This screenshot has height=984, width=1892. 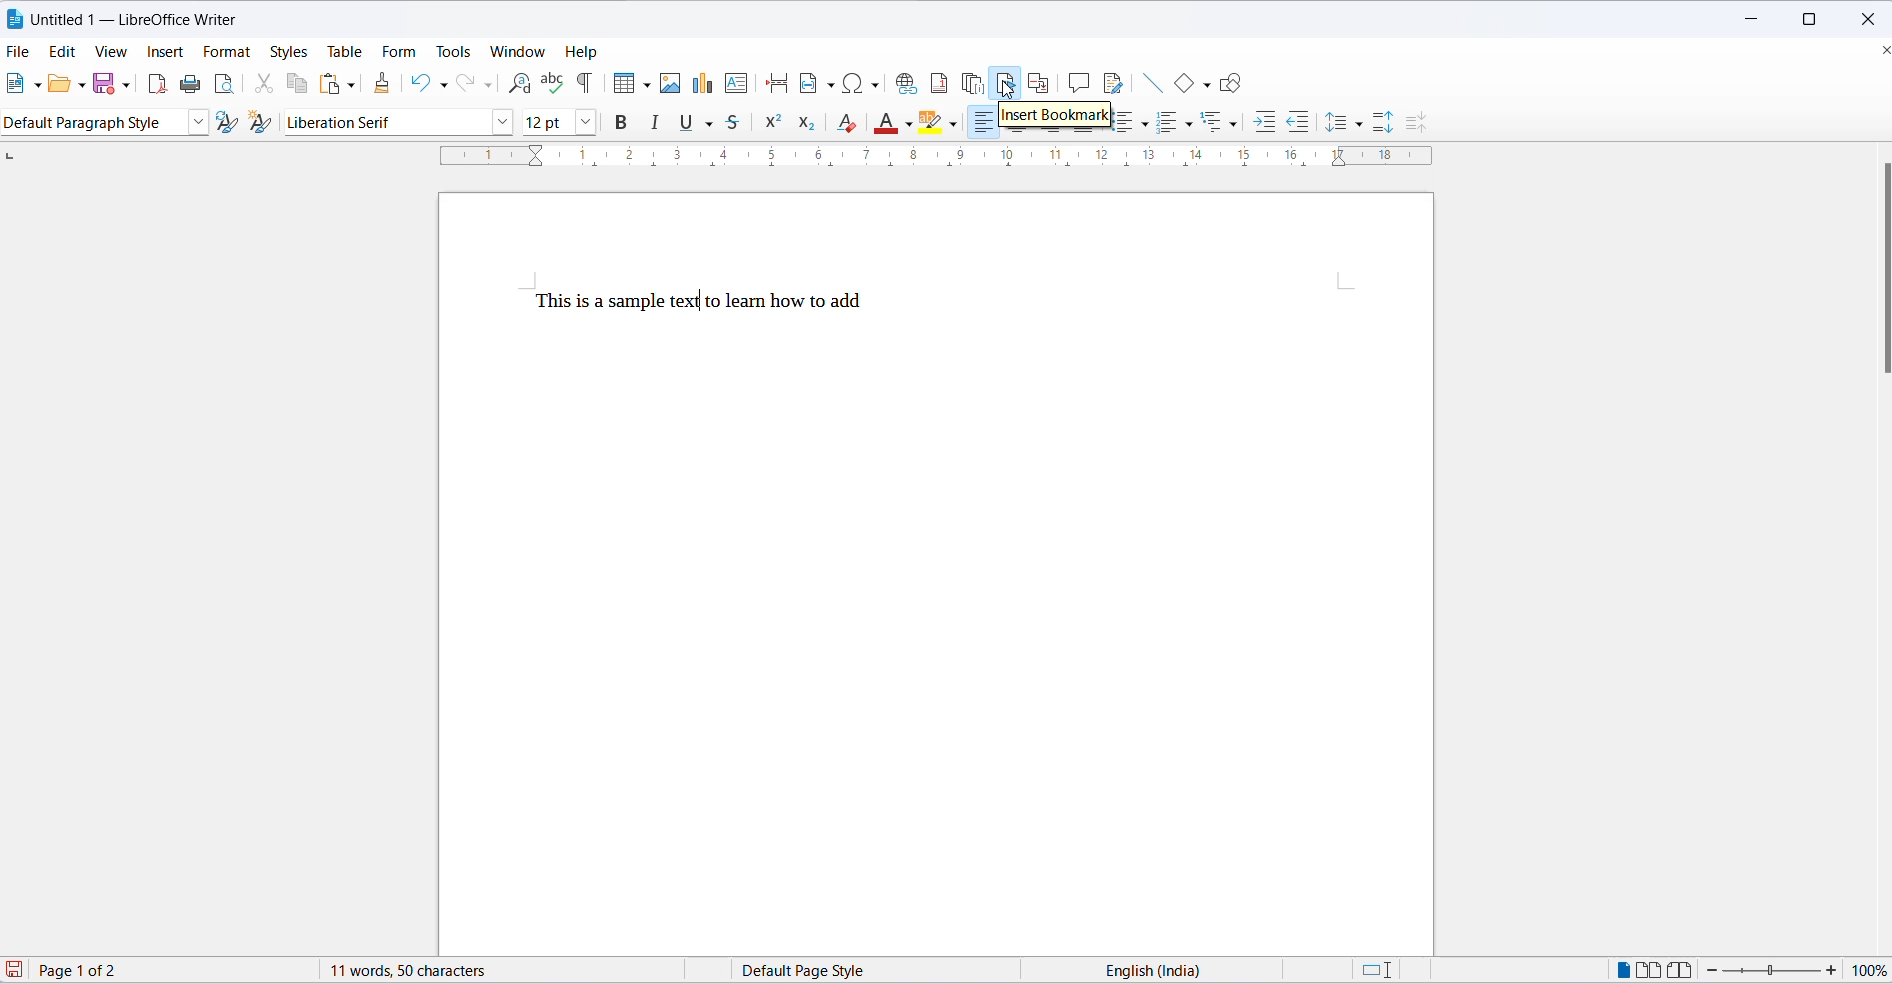 I want to click on edit, so click(x=62, y=51).